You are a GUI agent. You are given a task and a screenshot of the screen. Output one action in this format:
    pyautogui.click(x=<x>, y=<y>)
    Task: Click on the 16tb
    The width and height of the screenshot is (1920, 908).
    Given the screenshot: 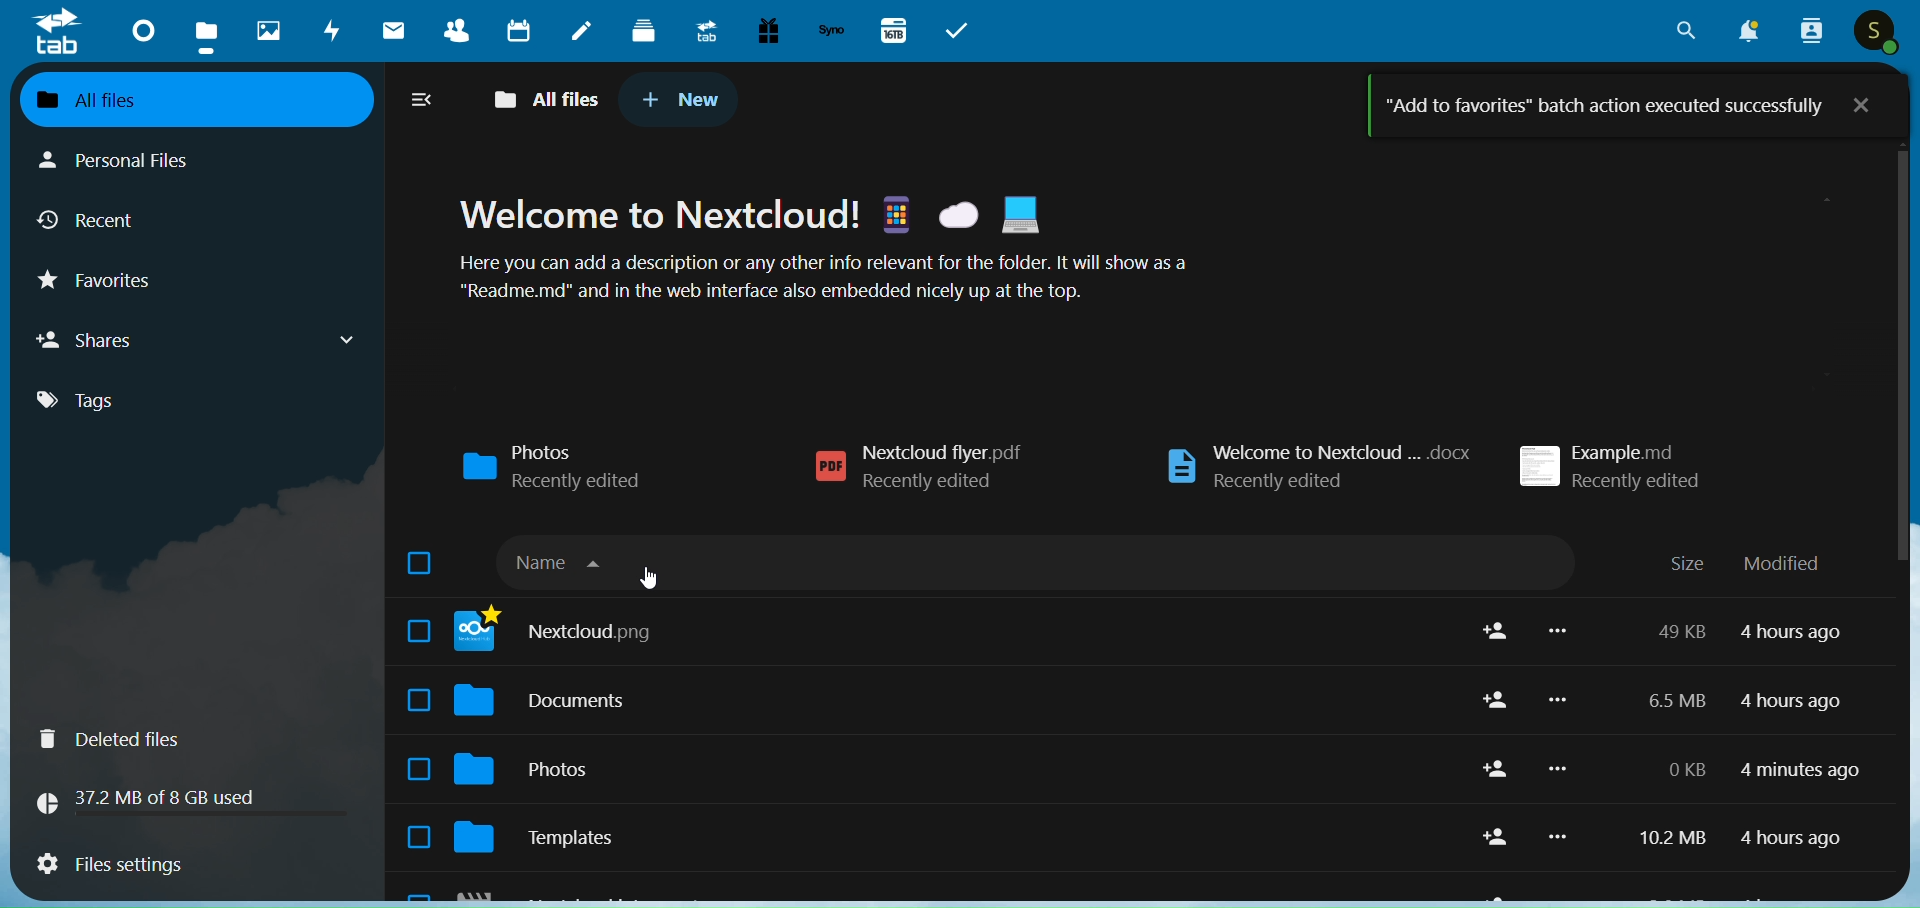 What is the action you would take?
    pyautogui.click(x=897, y=29)
    